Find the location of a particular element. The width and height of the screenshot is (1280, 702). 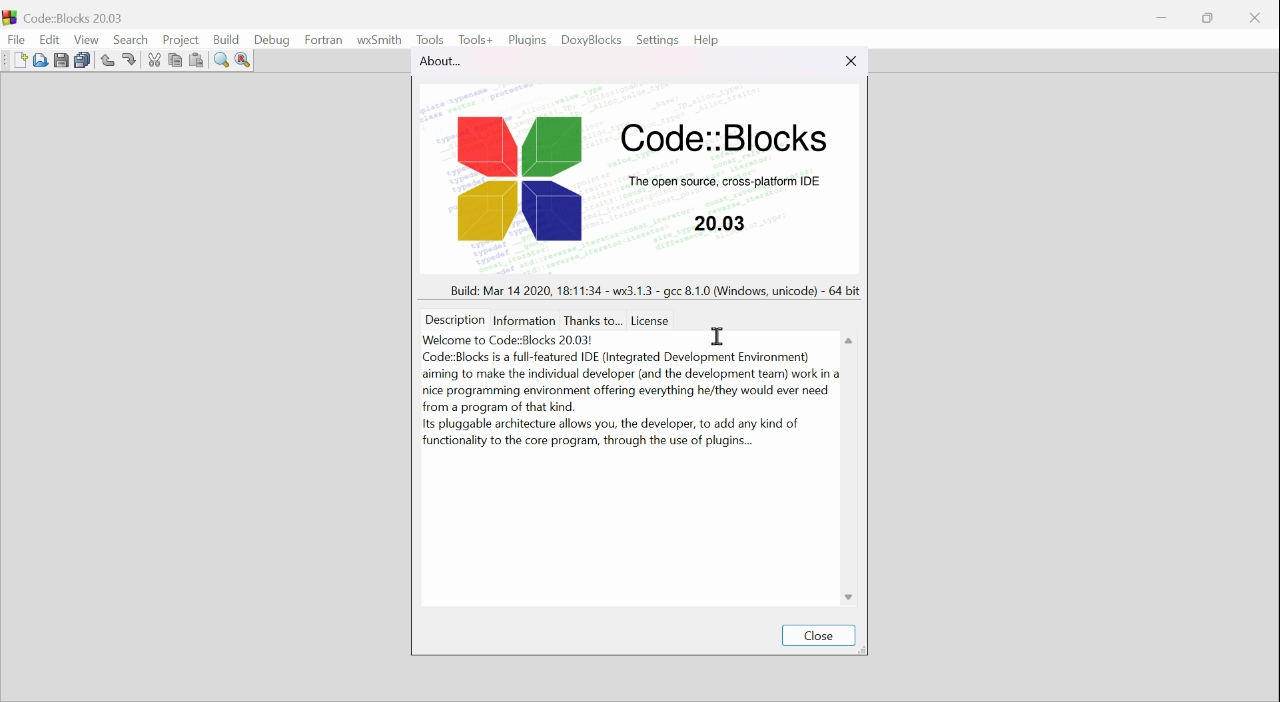

Paste is located at coordinates (197, 60).